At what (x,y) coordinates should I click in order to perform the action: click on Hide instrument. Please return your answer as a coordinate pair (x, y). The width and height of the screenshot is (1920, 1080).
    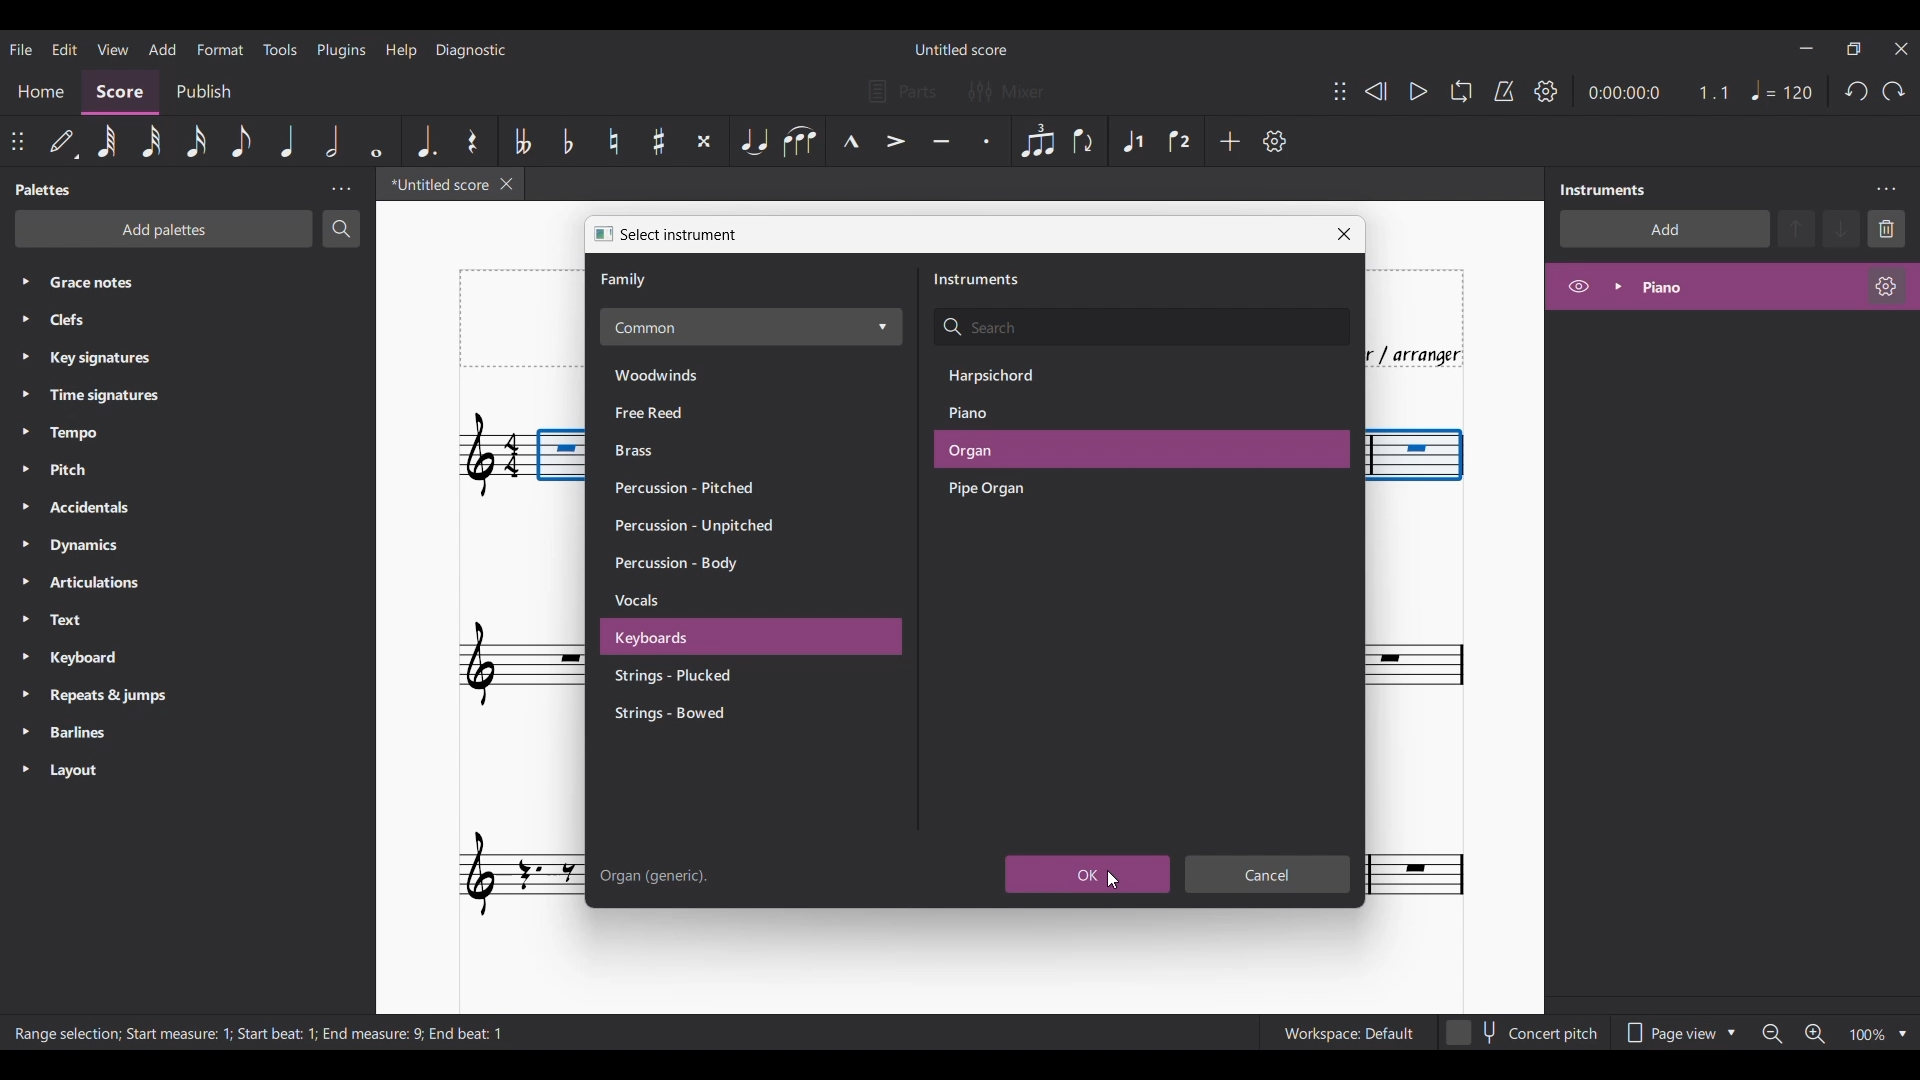
    Looking at the image, I should click on (1578, 286).